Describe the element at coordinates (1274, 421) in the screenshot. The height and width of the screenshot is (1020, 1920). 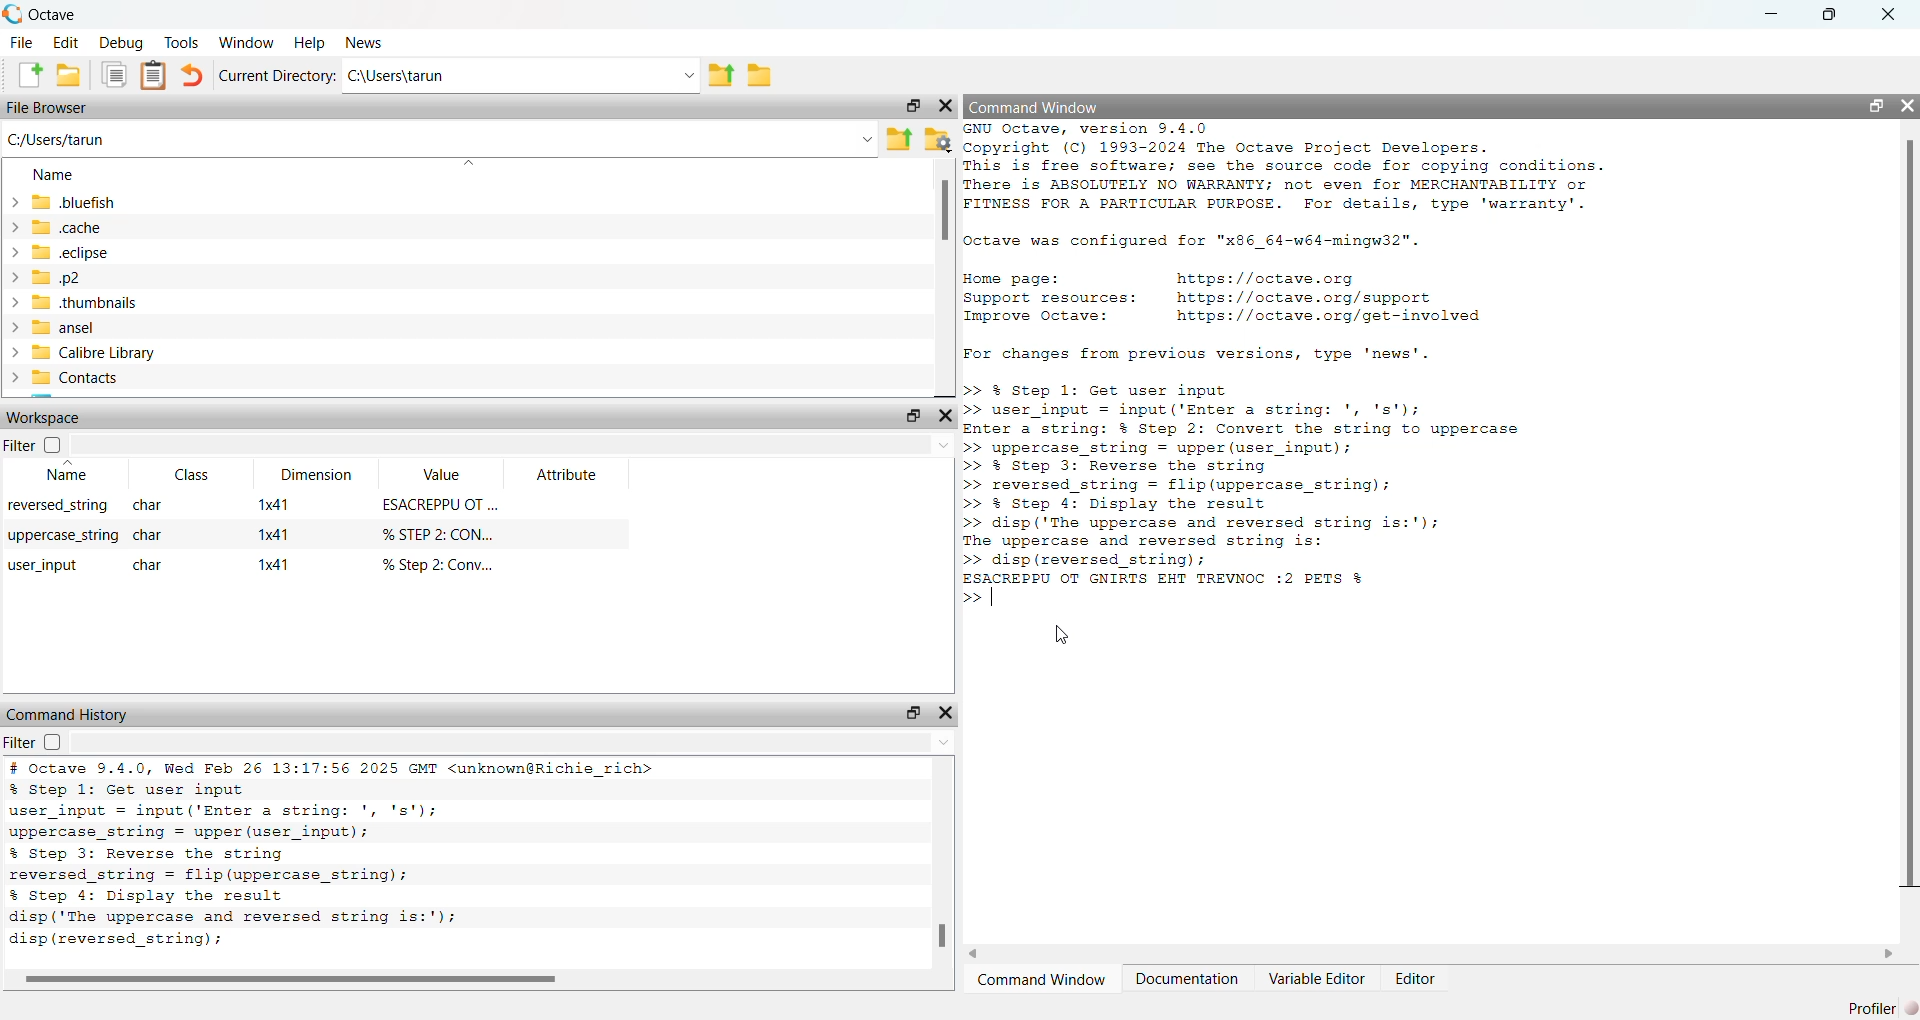
I see `code to convert string to uppercase` at that location.